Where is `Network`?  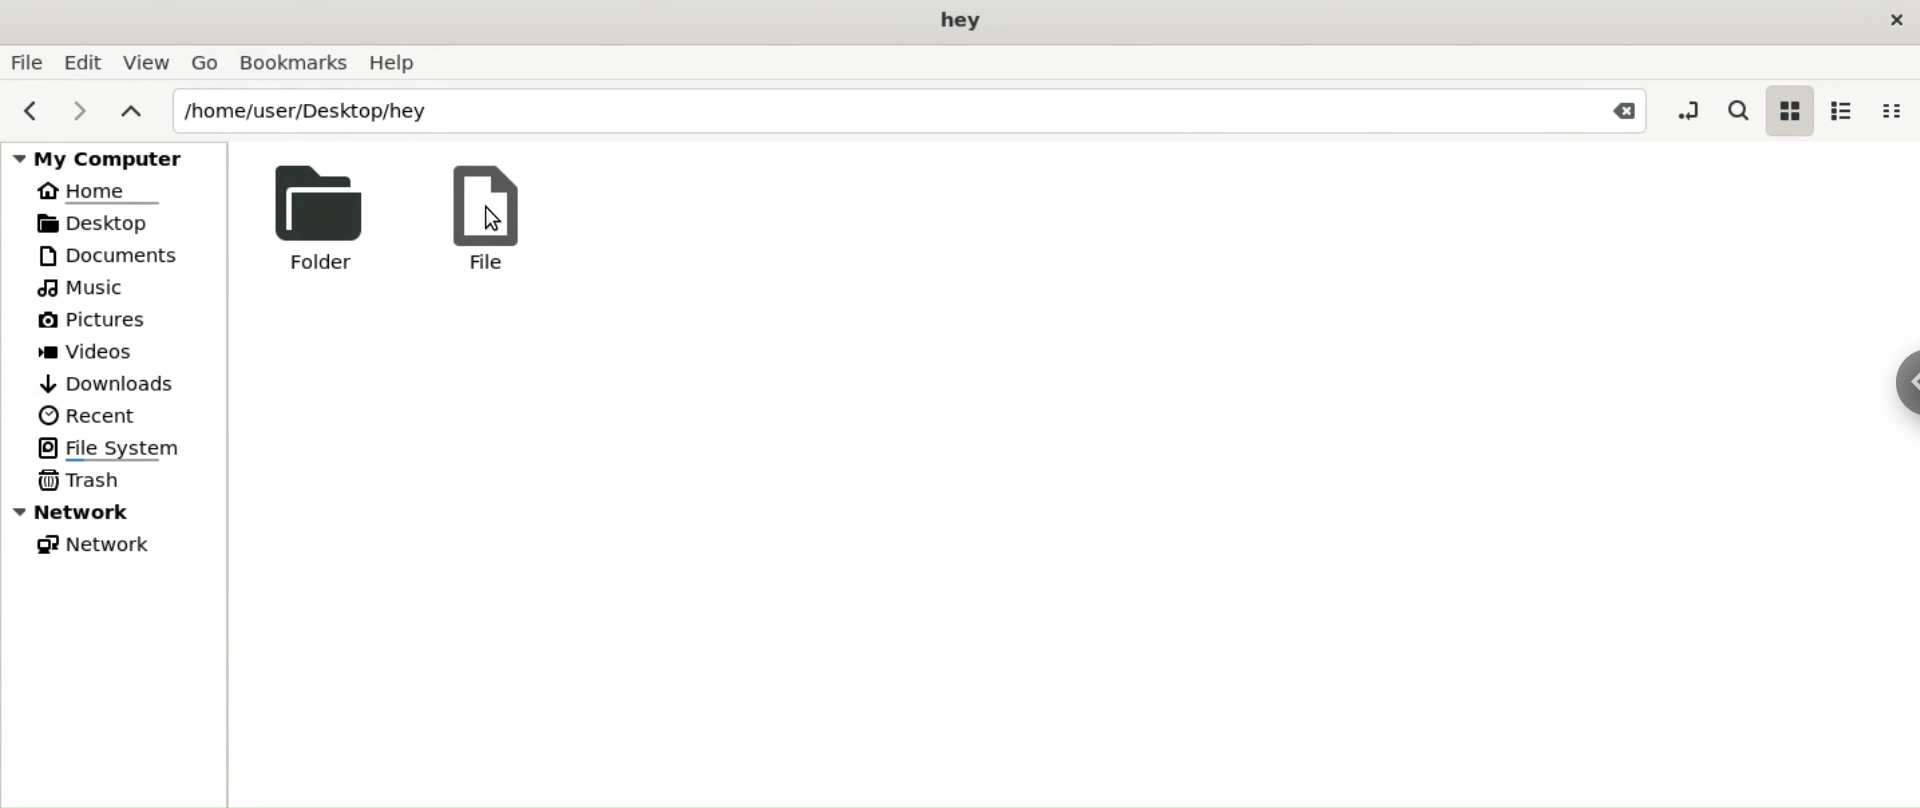 Network is located at coordinates (100, 546).